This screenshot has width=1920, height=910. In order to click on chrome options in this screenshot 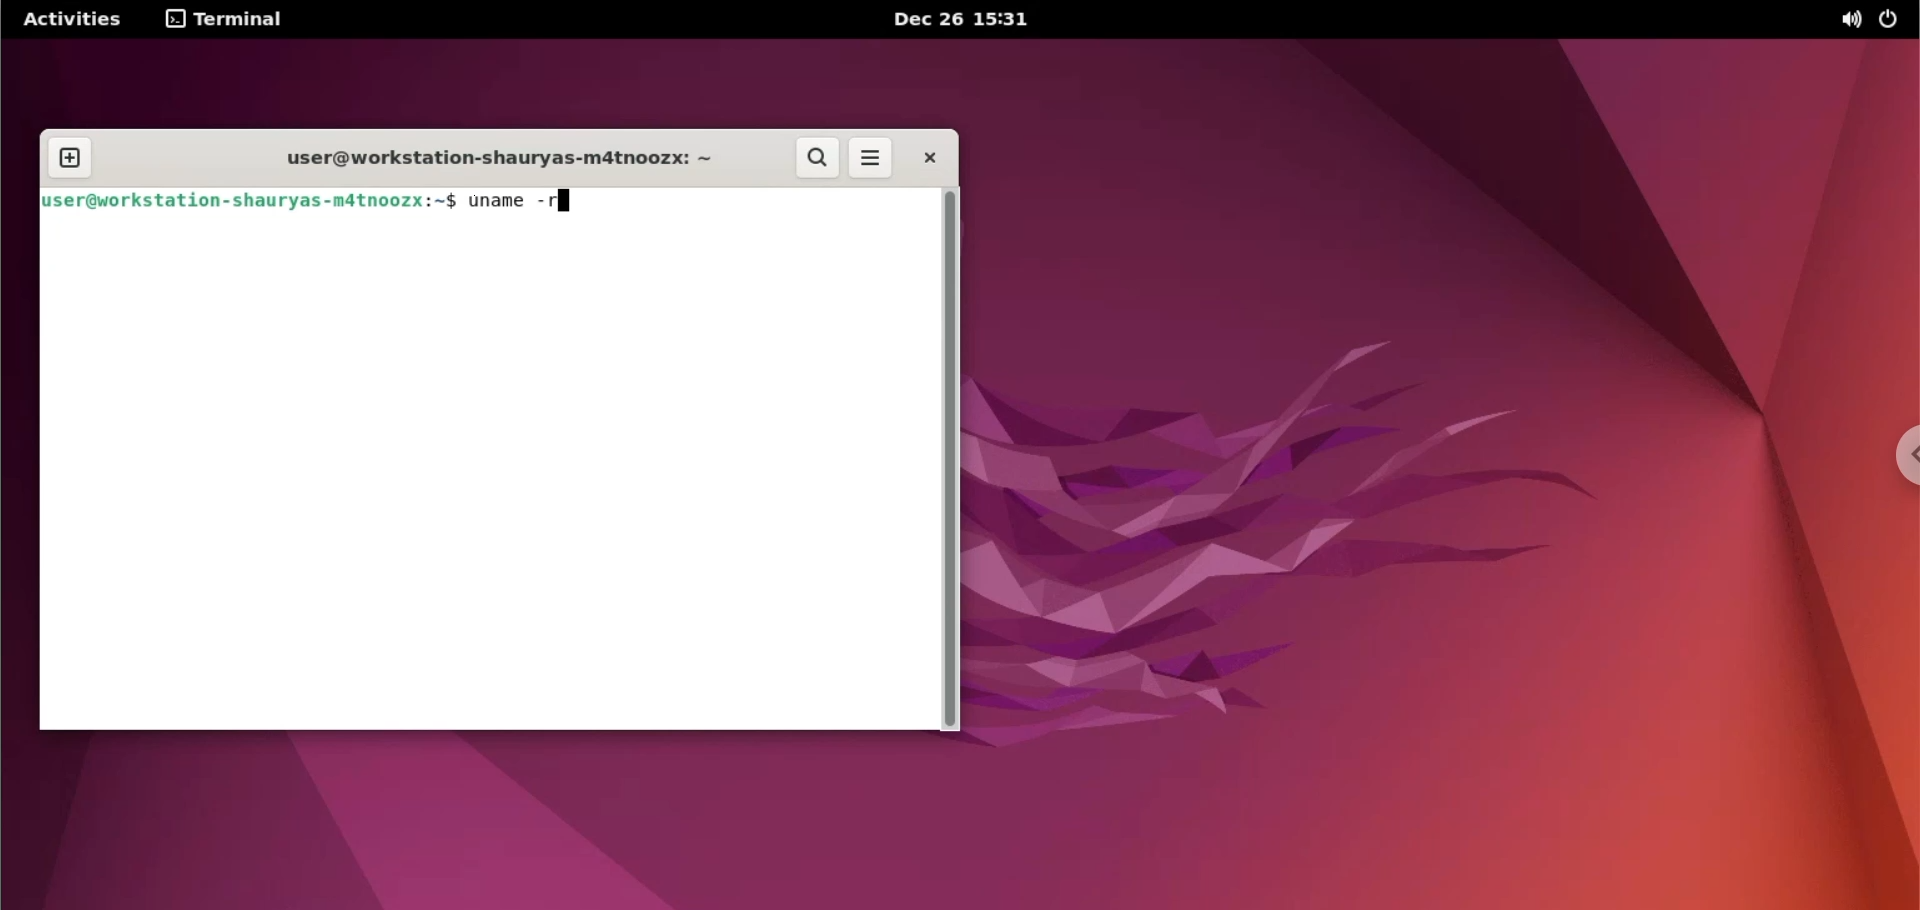, I will do `click(1902, 453)`.